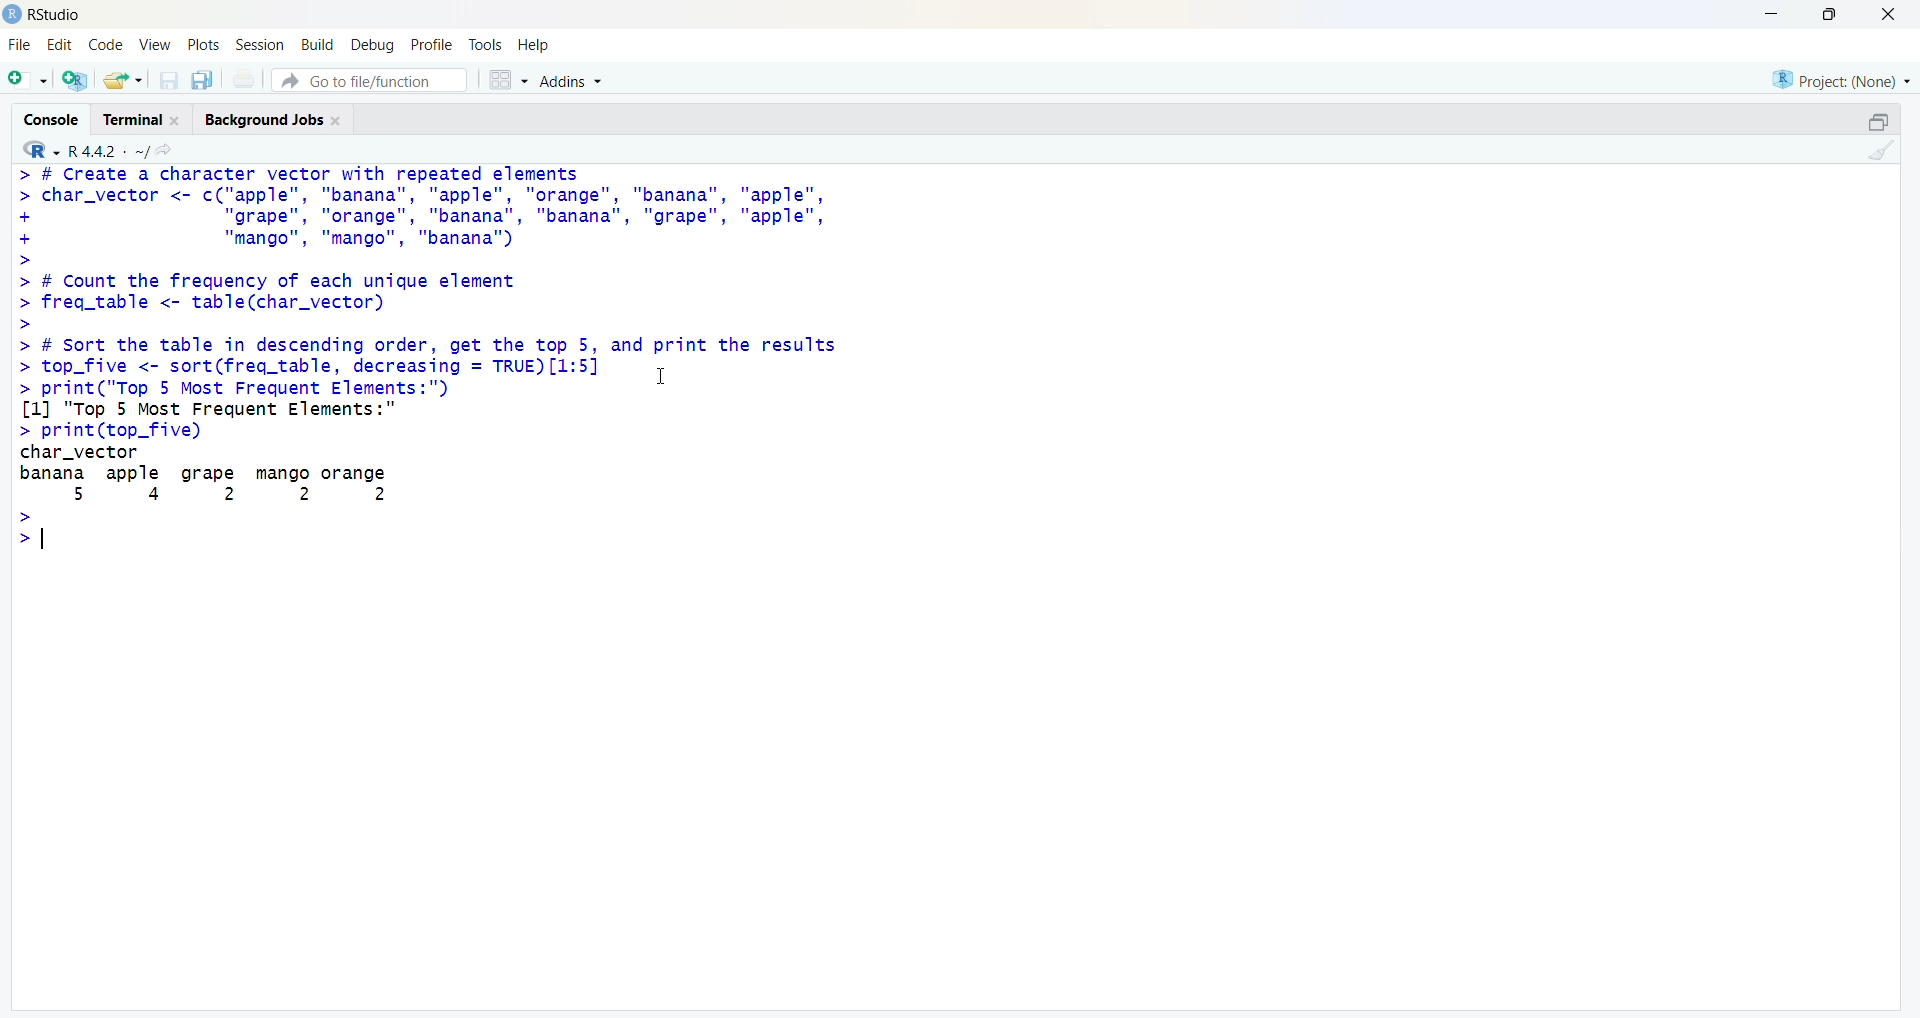 The width and height of the screenshot is (1920, 1018). What do you see at coordinates (157, 45) in the screenshot?
I see `View` at bounding box center [157, 45].